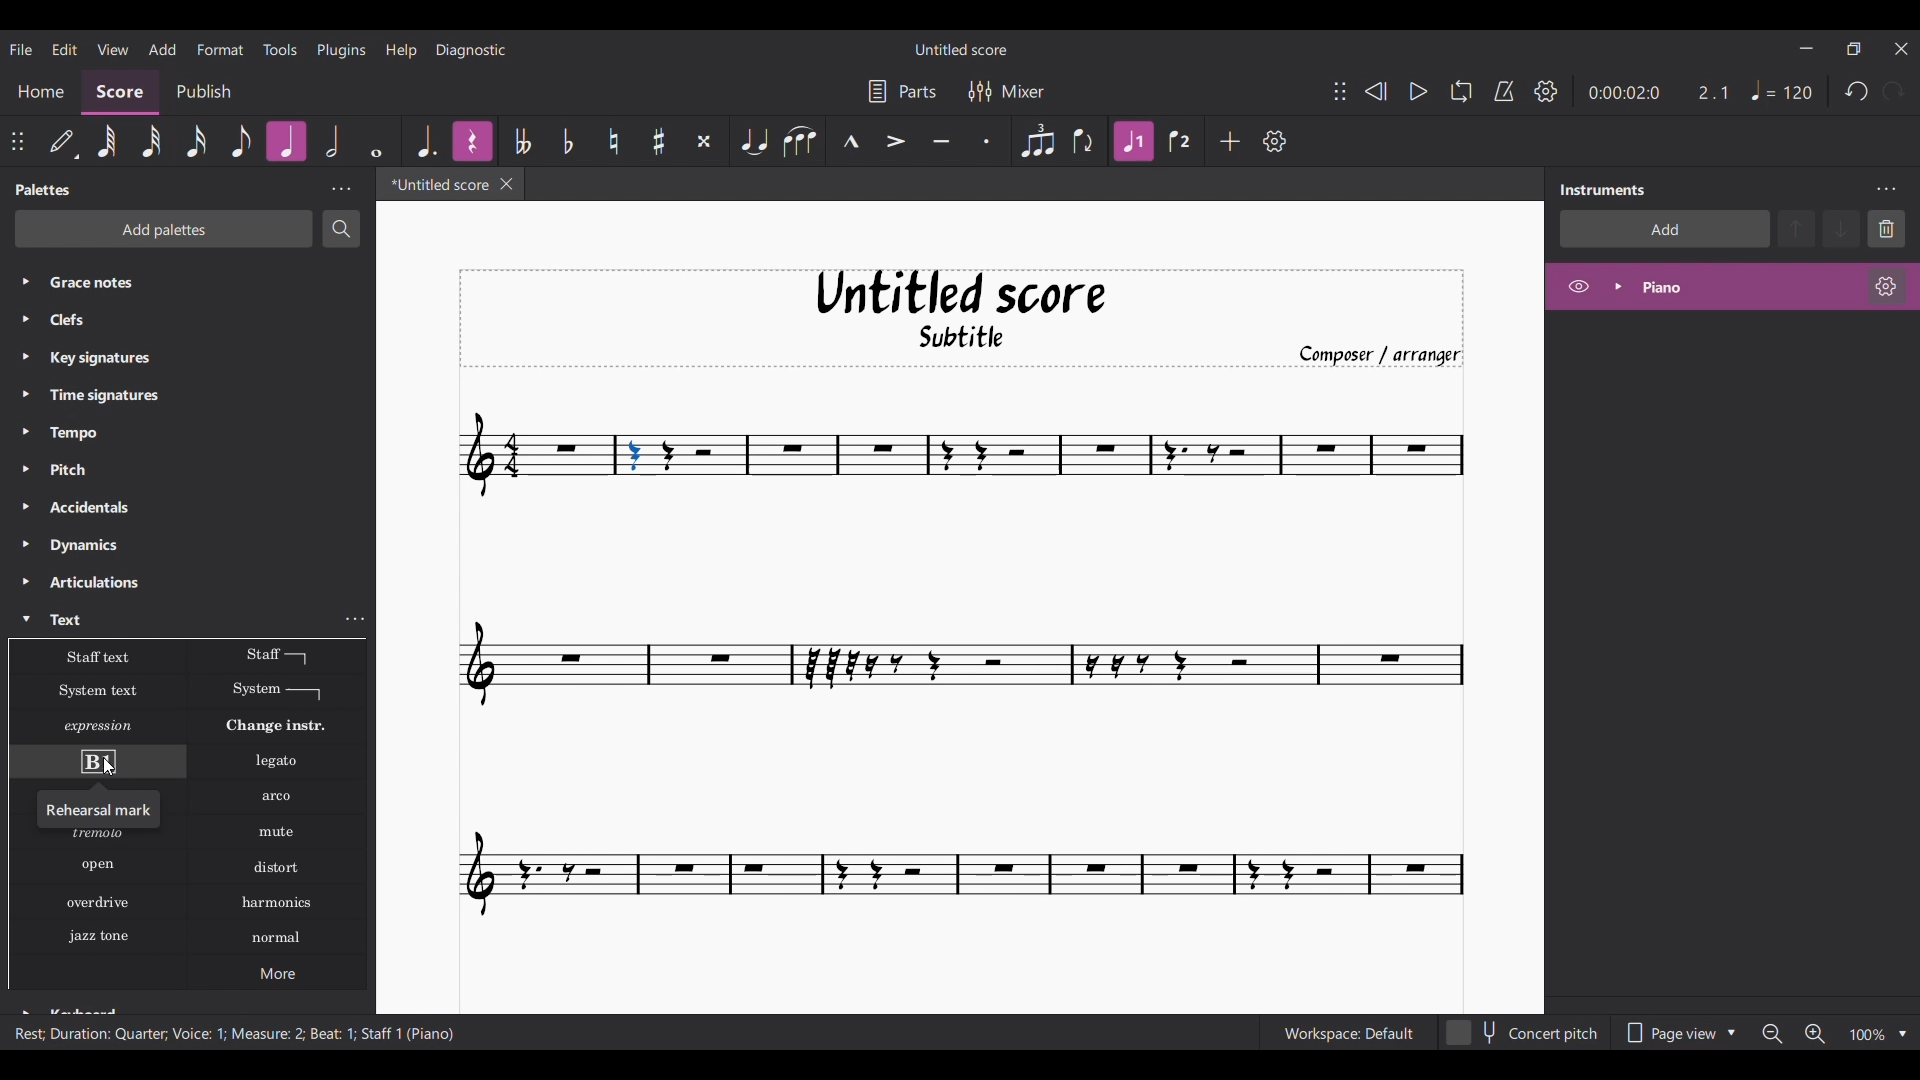 The height and width of the screenshot is (1080, 1920). Describe the element at coordinates (152, 140) in the screenshot. I see `32nd note` at that location.